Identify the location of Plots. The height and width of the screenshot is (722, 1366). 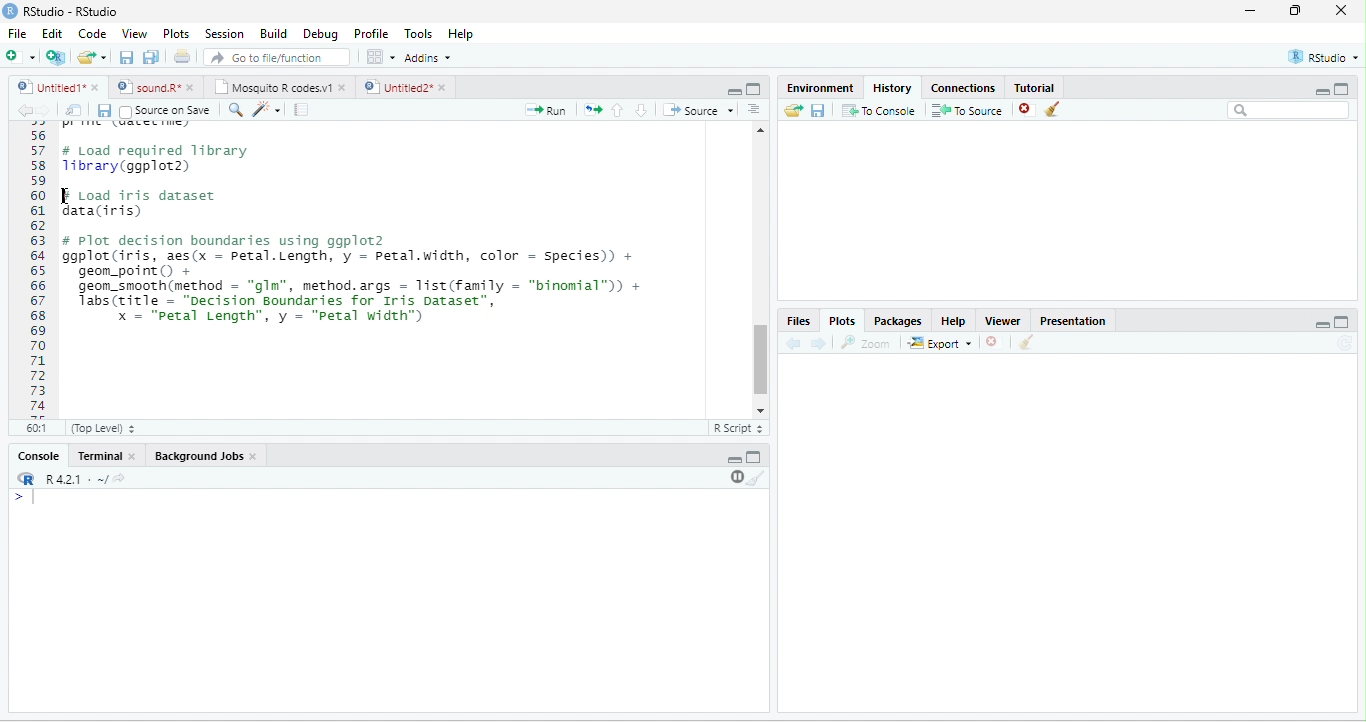
(176, 34).